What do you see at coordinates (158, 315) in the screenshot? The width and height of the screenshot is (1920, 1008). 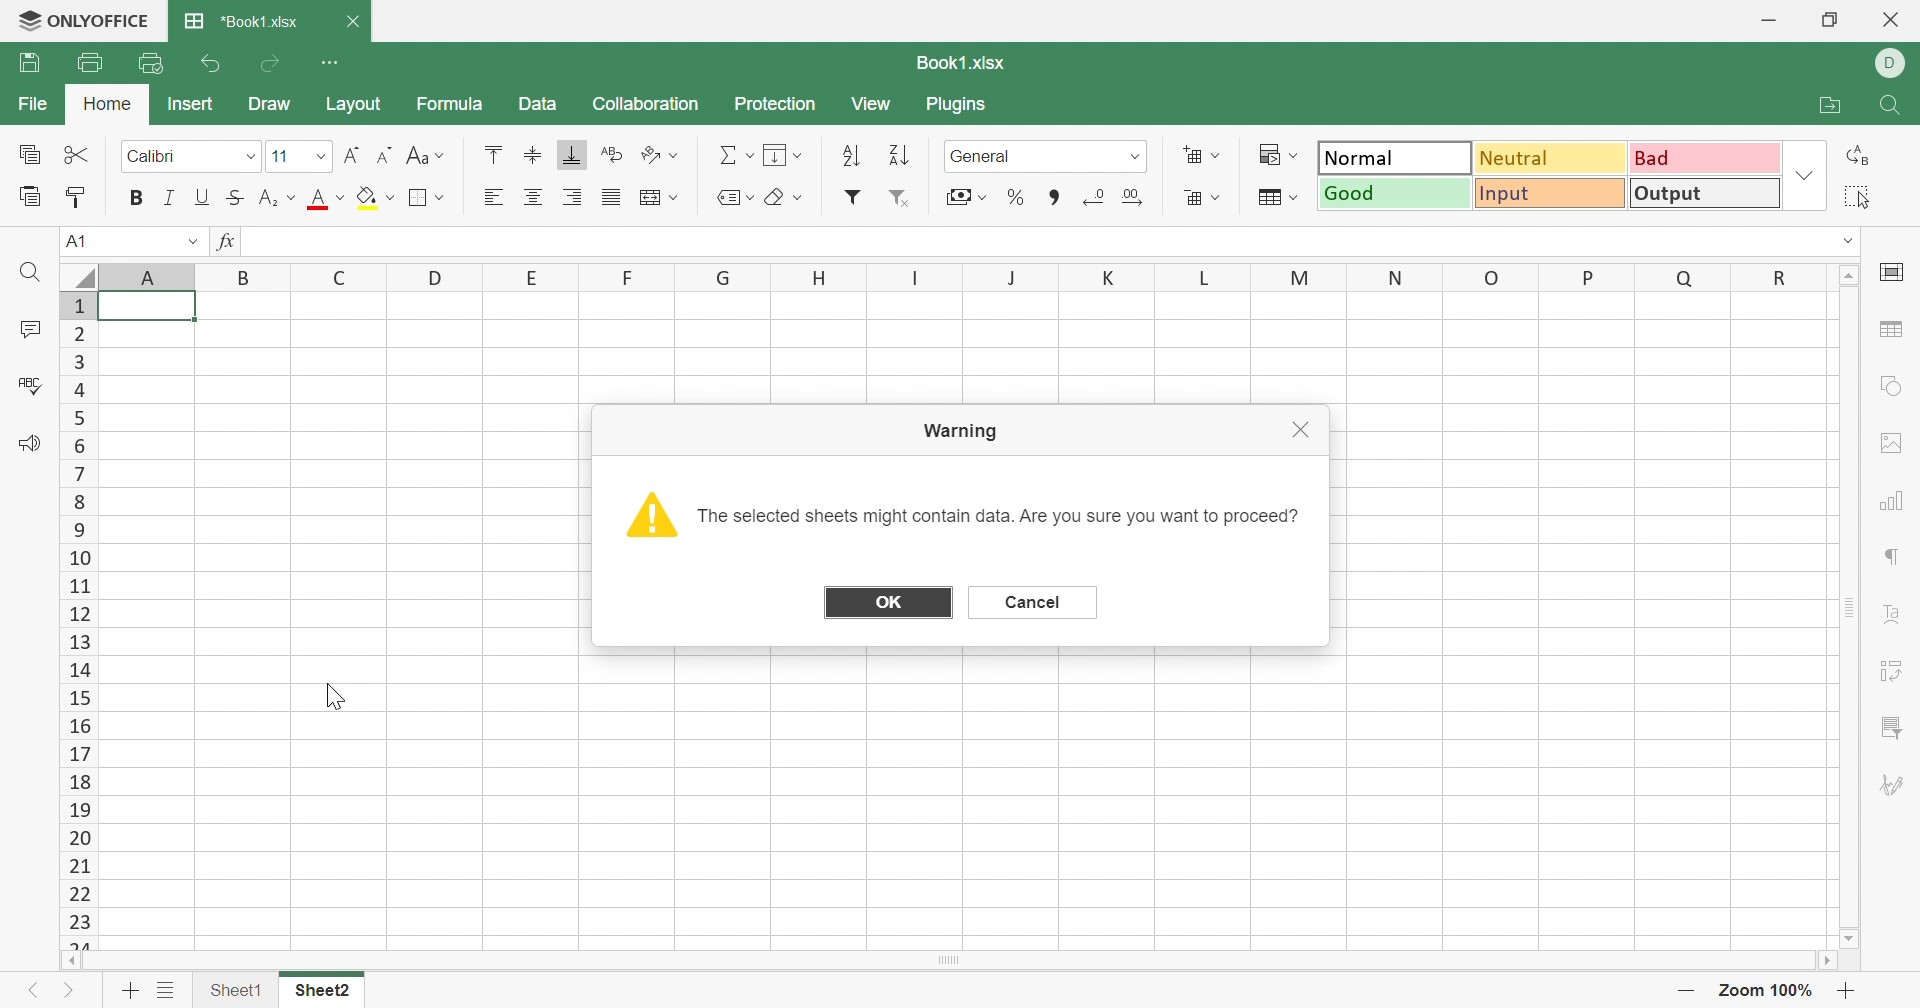 I see `Cell A1 highlighted` at bounding box center [158, 315].